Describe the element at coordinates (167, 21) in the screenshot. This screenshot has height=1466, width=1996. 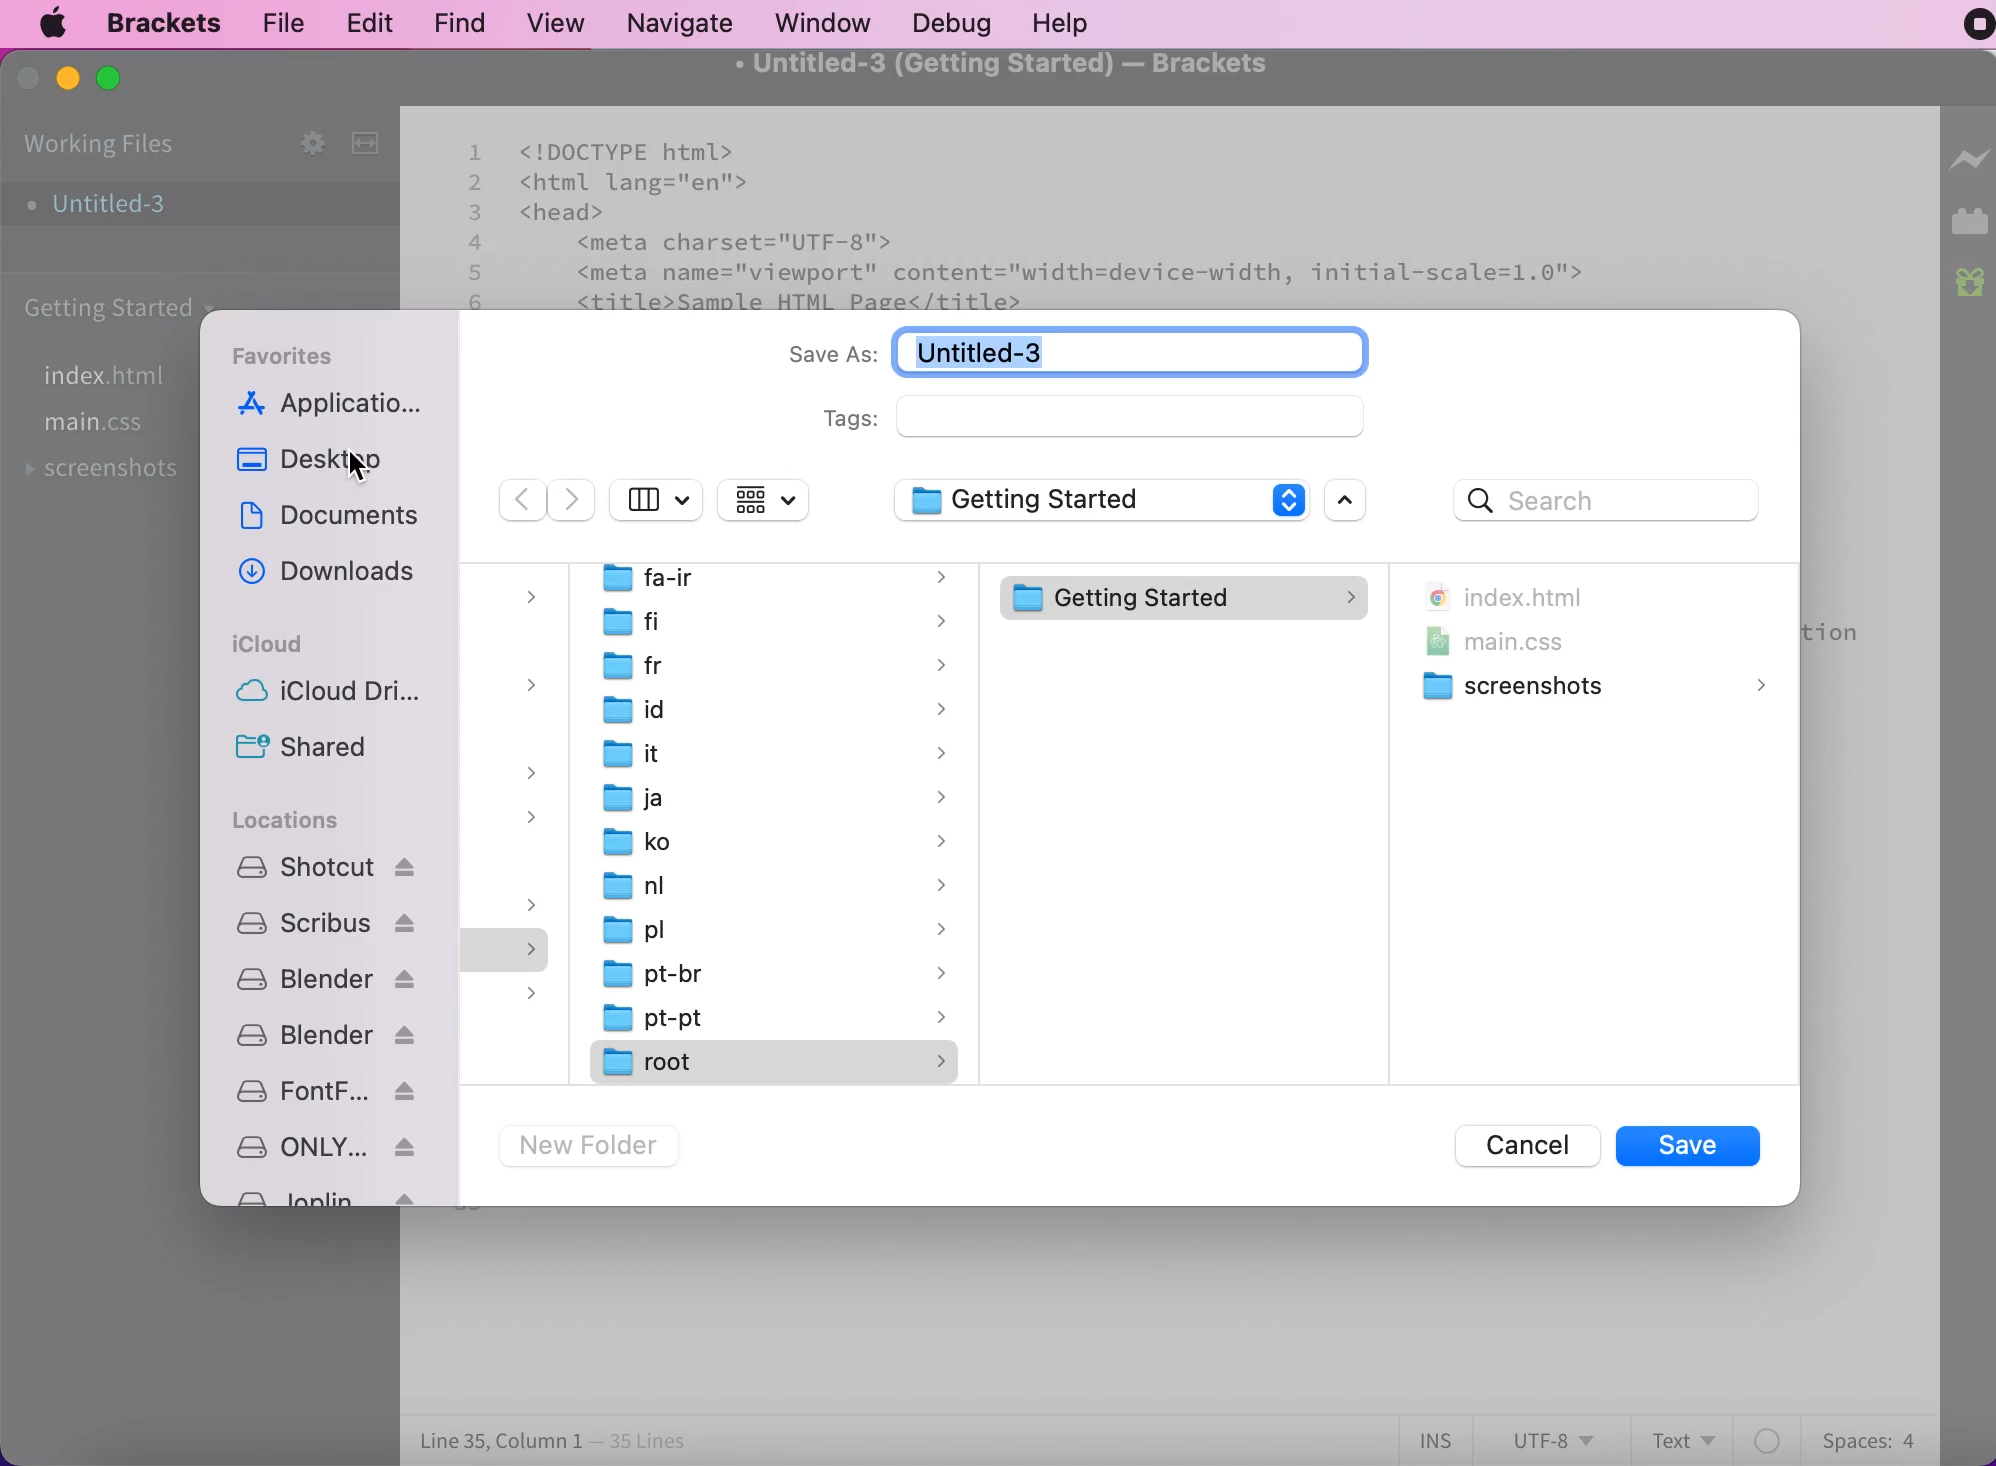
I see `brackets` at that location.